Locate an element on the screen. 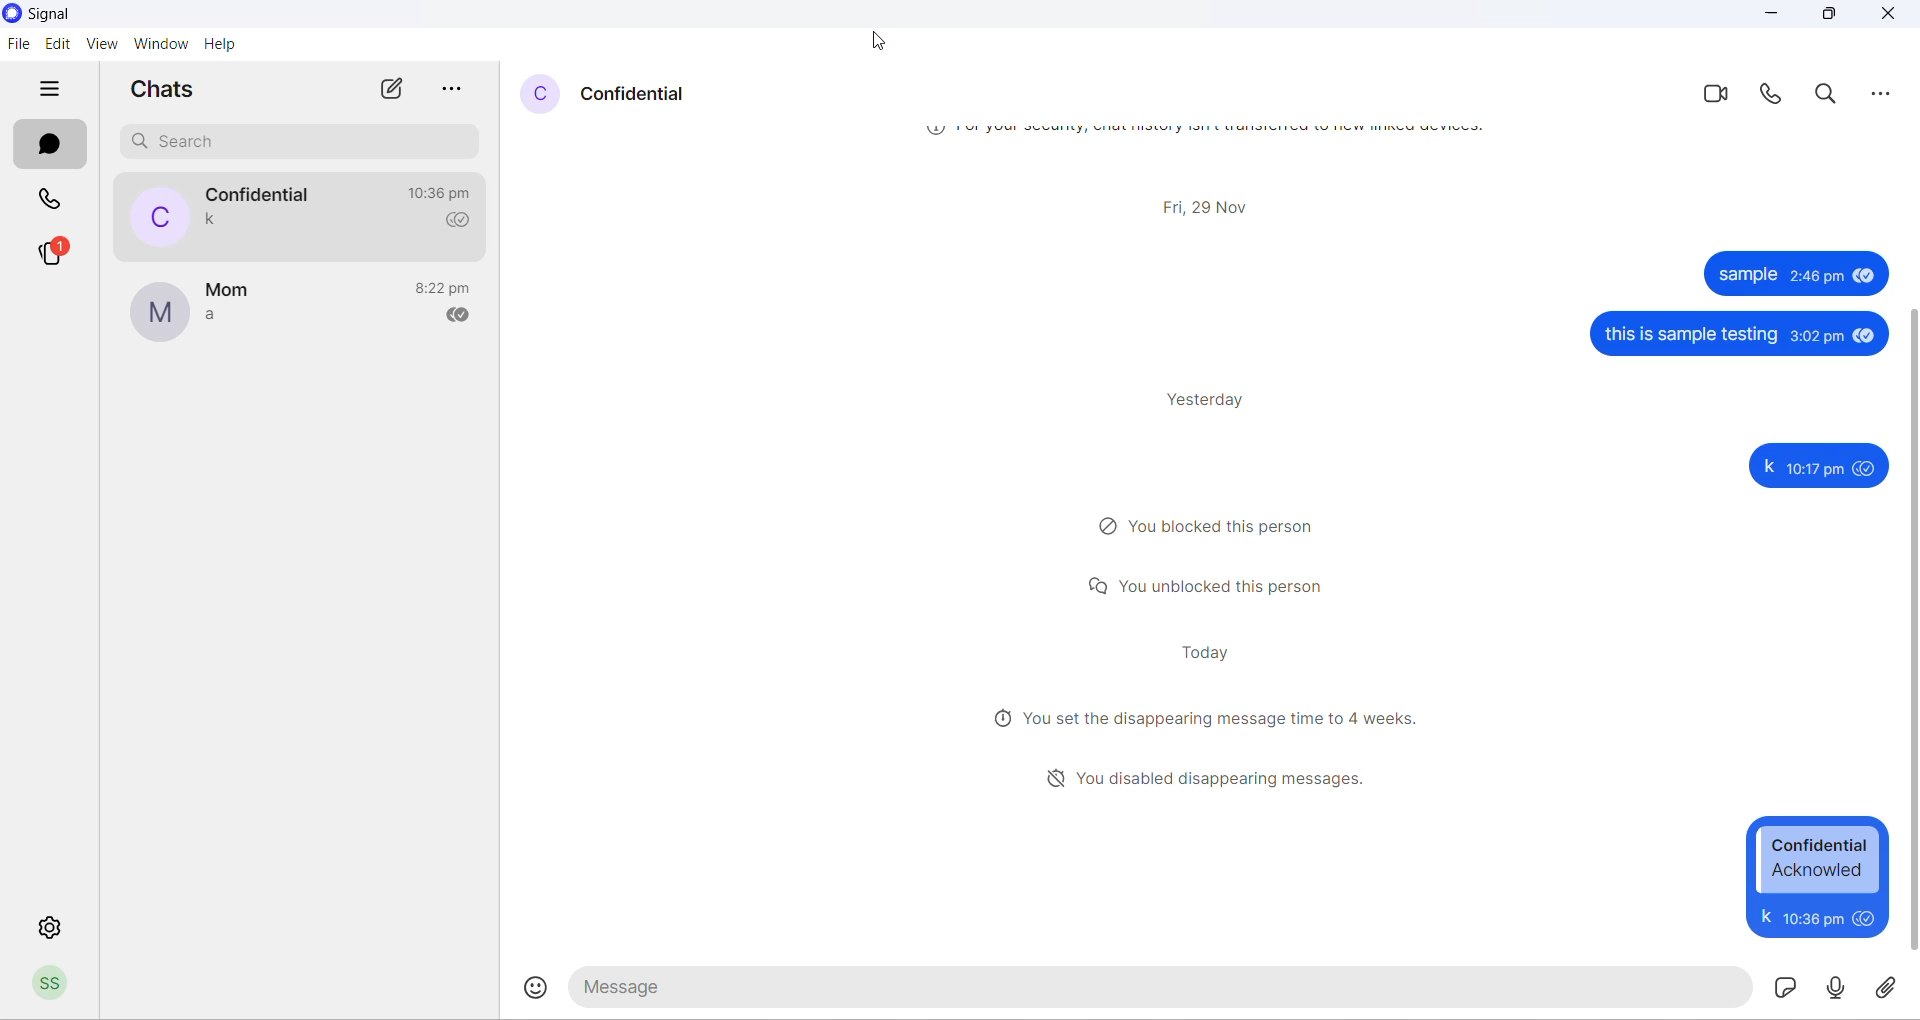 Image resolution: width=1920 pixels, height=1020 pixels. seen is located at coordinates (1866, 468).